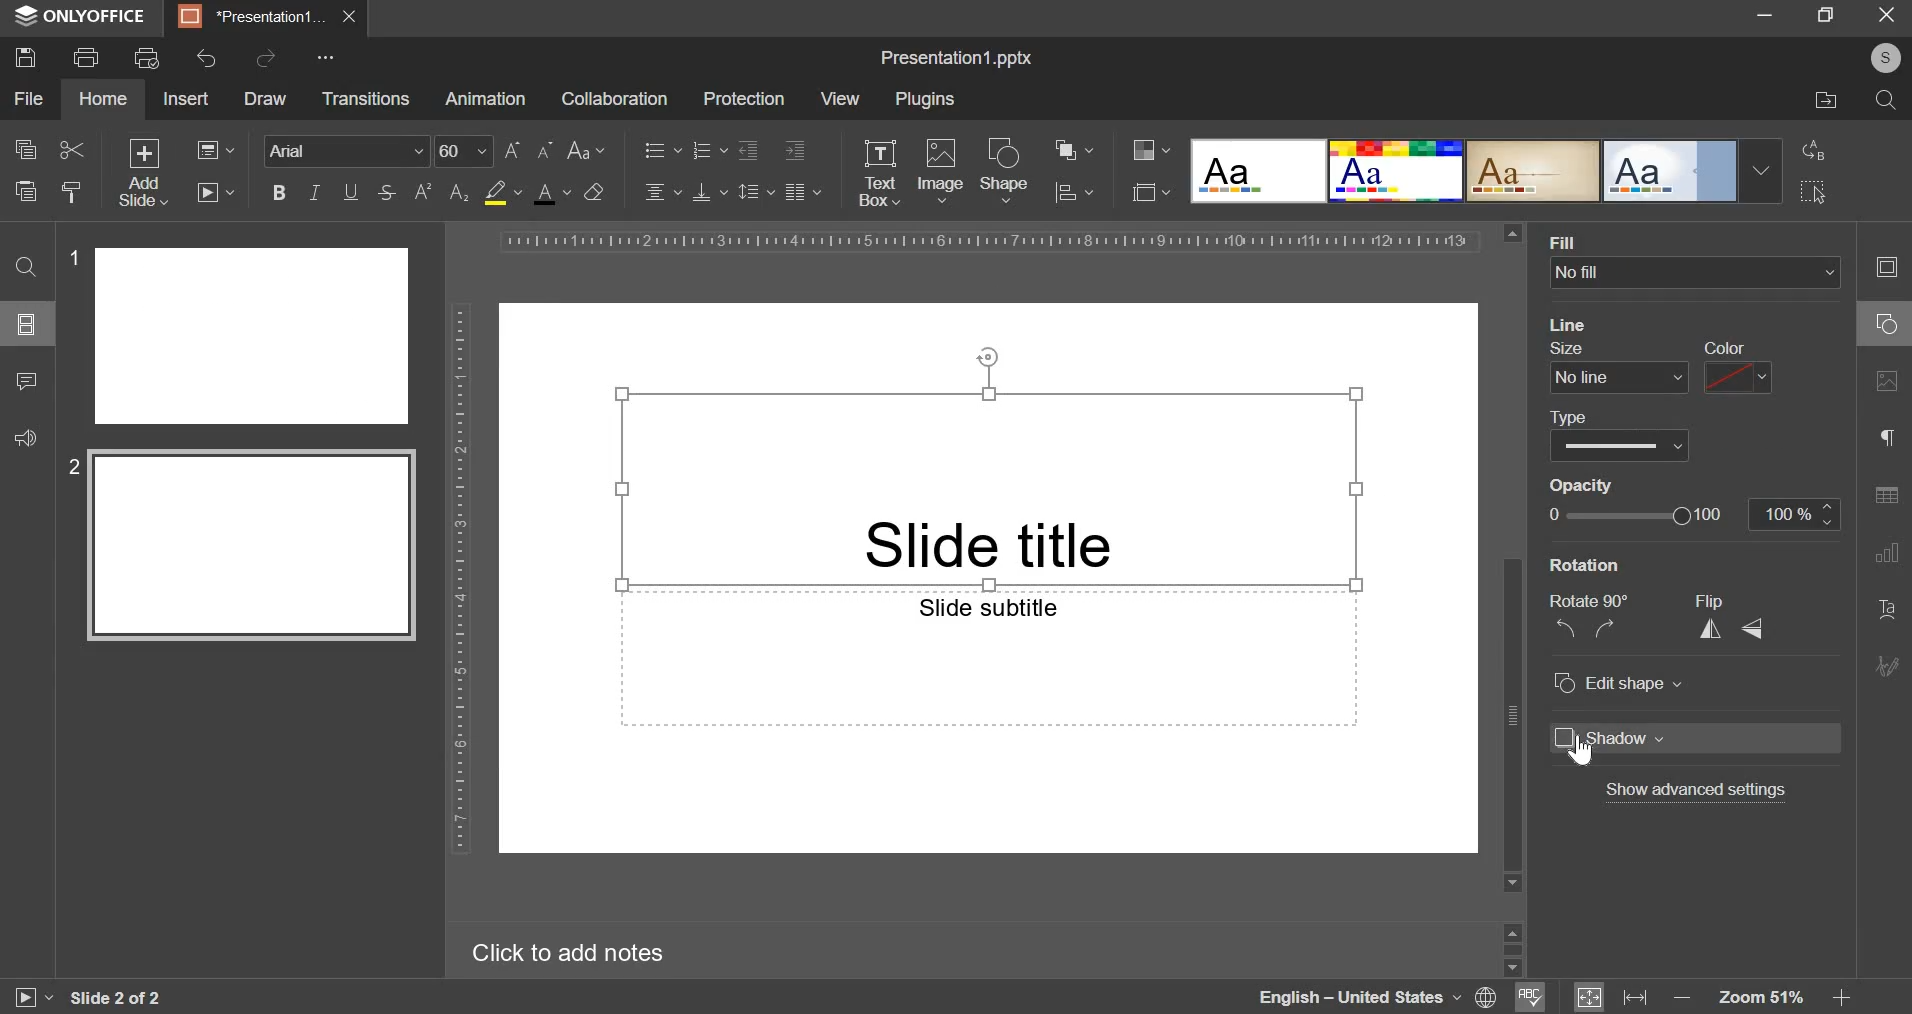  I want to click on undo, so click(208, 58).